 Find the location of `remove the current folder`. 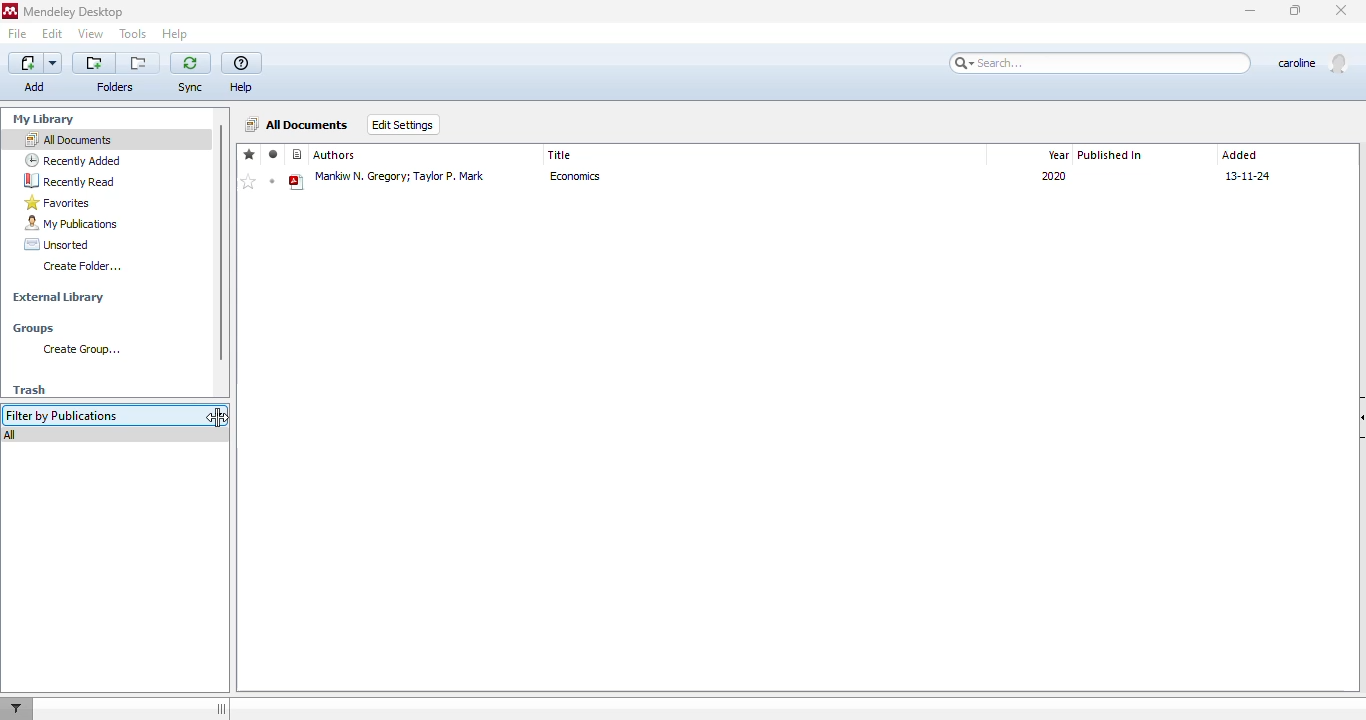

remove the current folder is located at coordinates (138, 63).